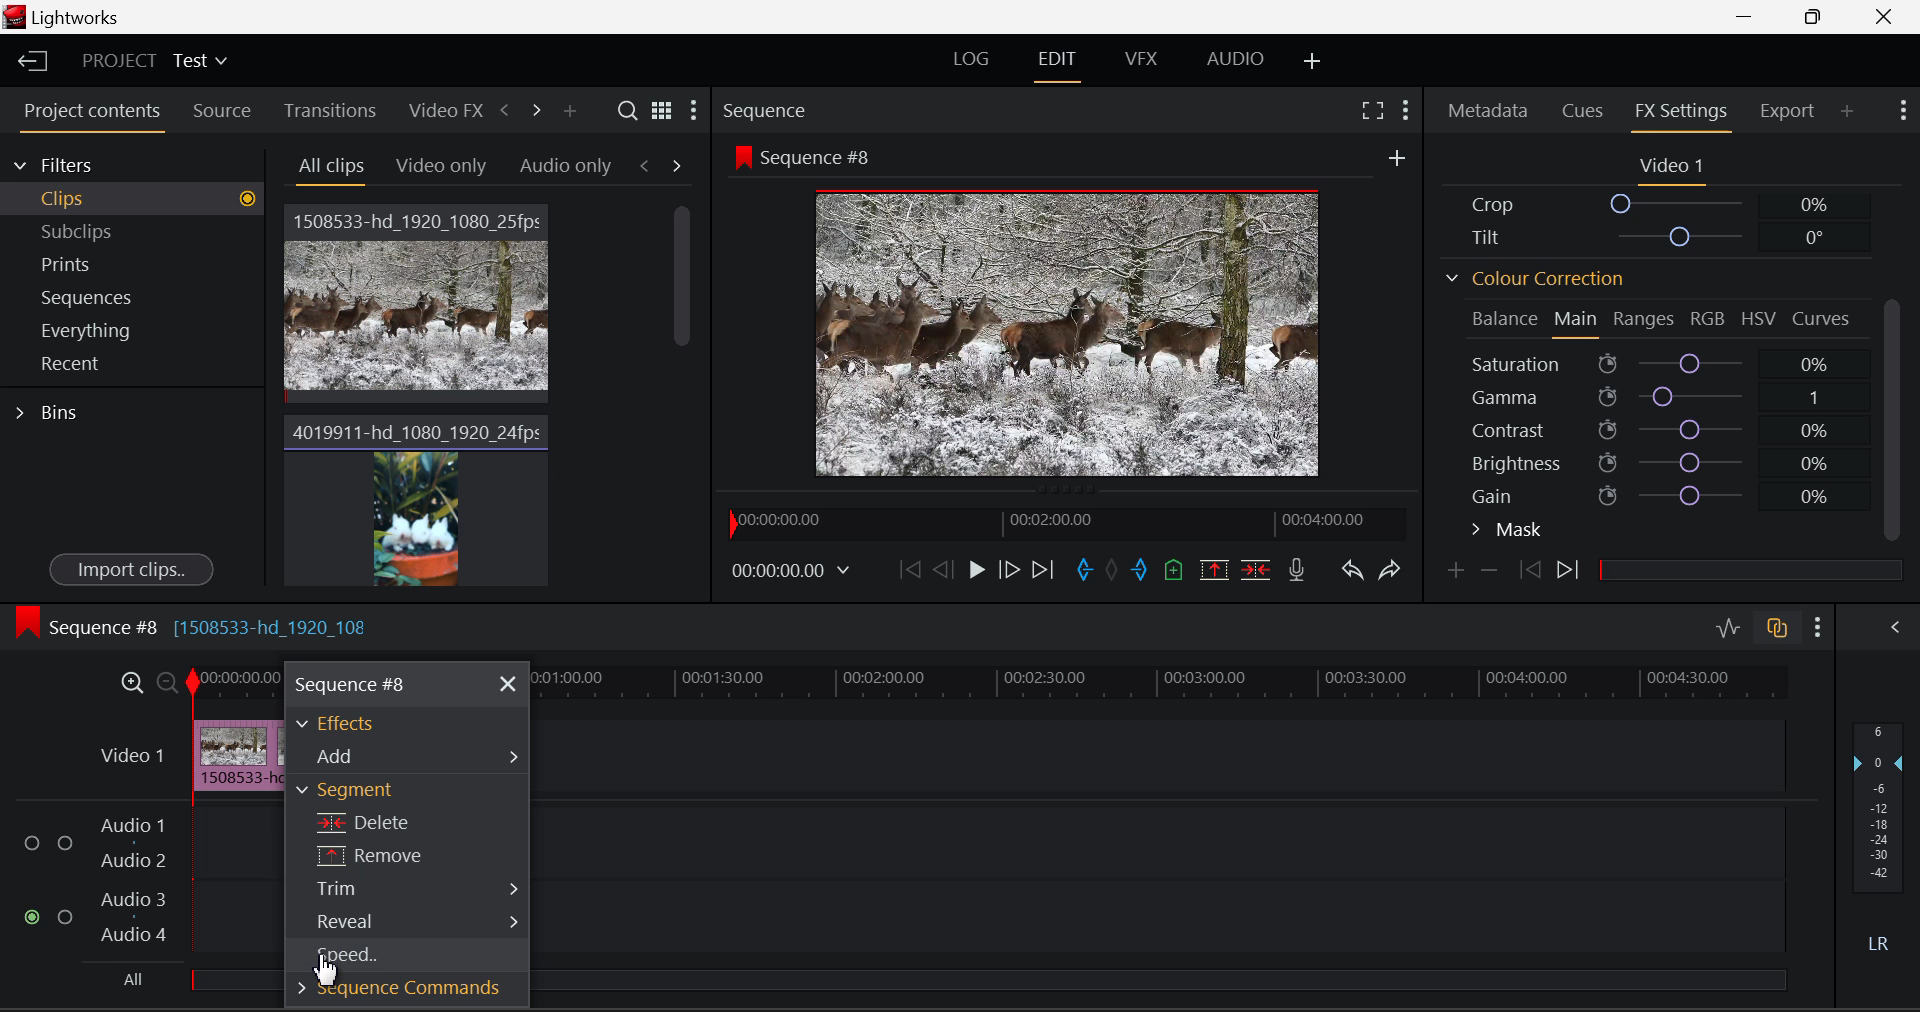  I want to click on [1508533-hd_1920_108, so click(275, 628).